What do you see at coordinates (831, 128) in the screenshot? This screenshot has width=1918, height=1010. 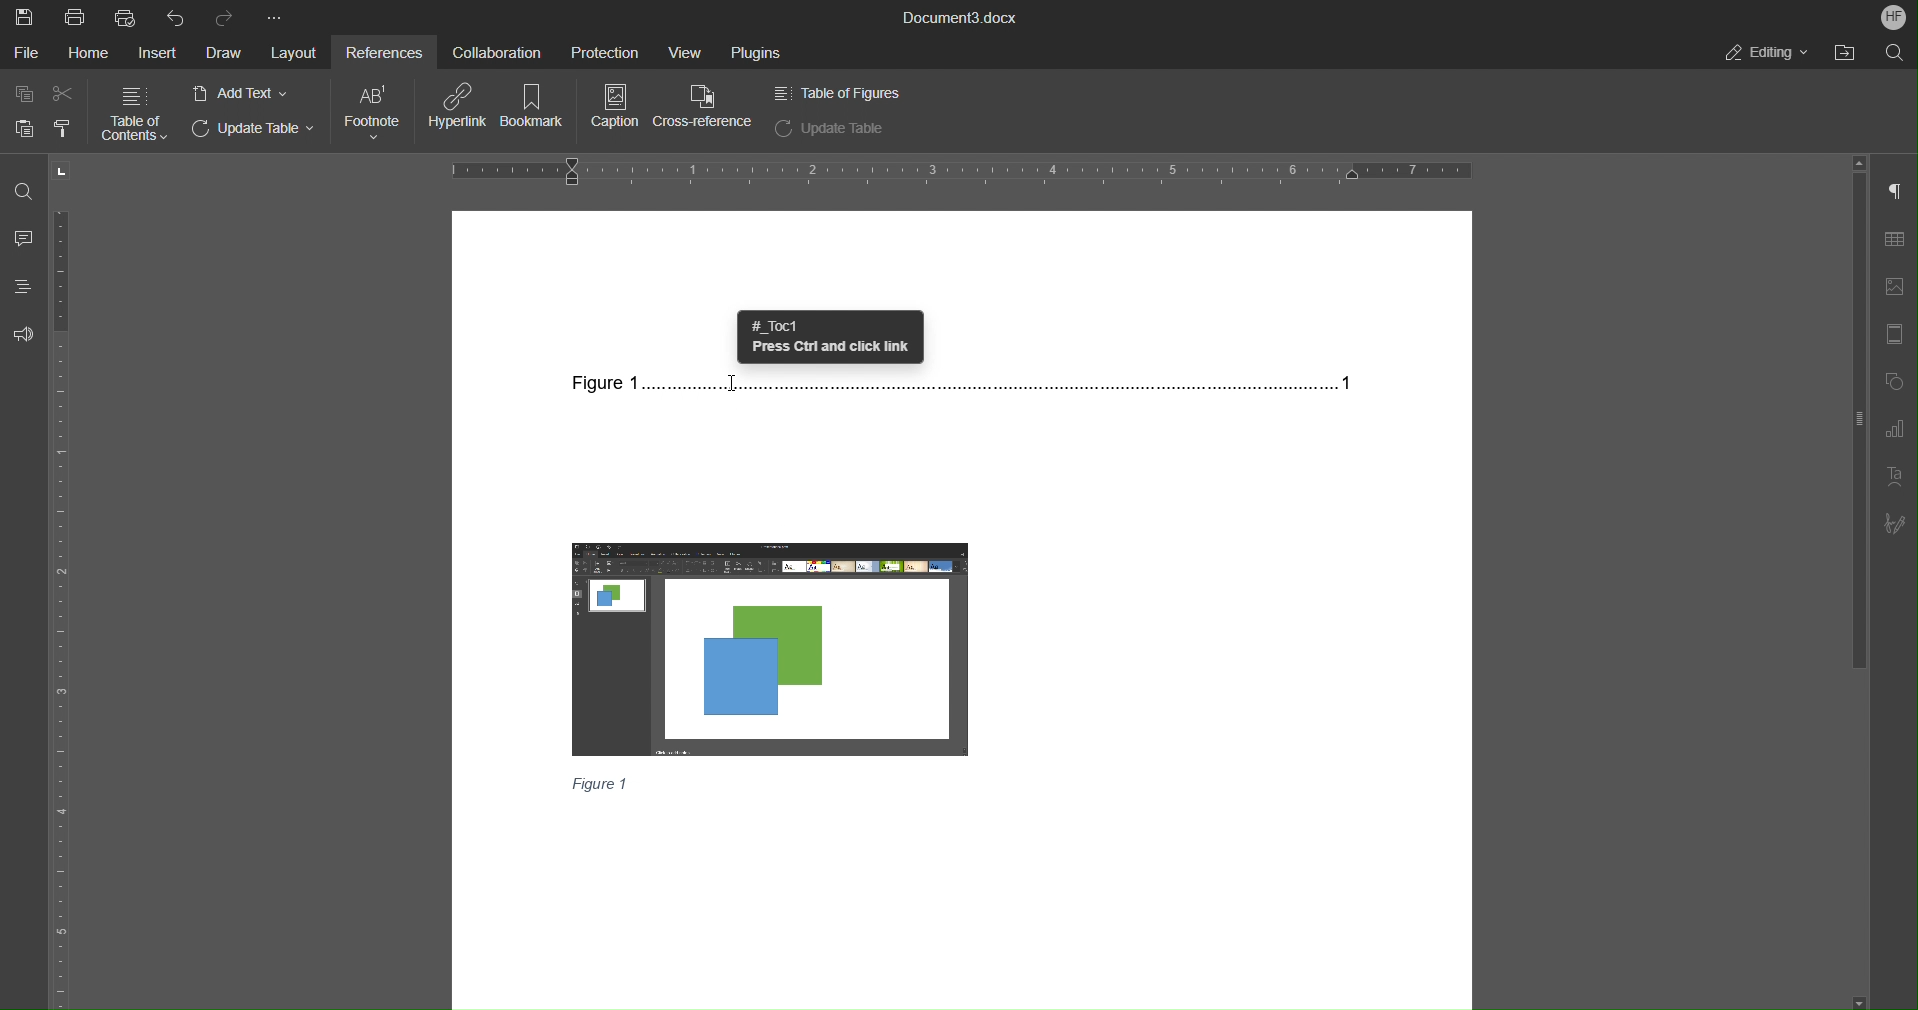 I see `Update Table` at bounding box center [831, 128].